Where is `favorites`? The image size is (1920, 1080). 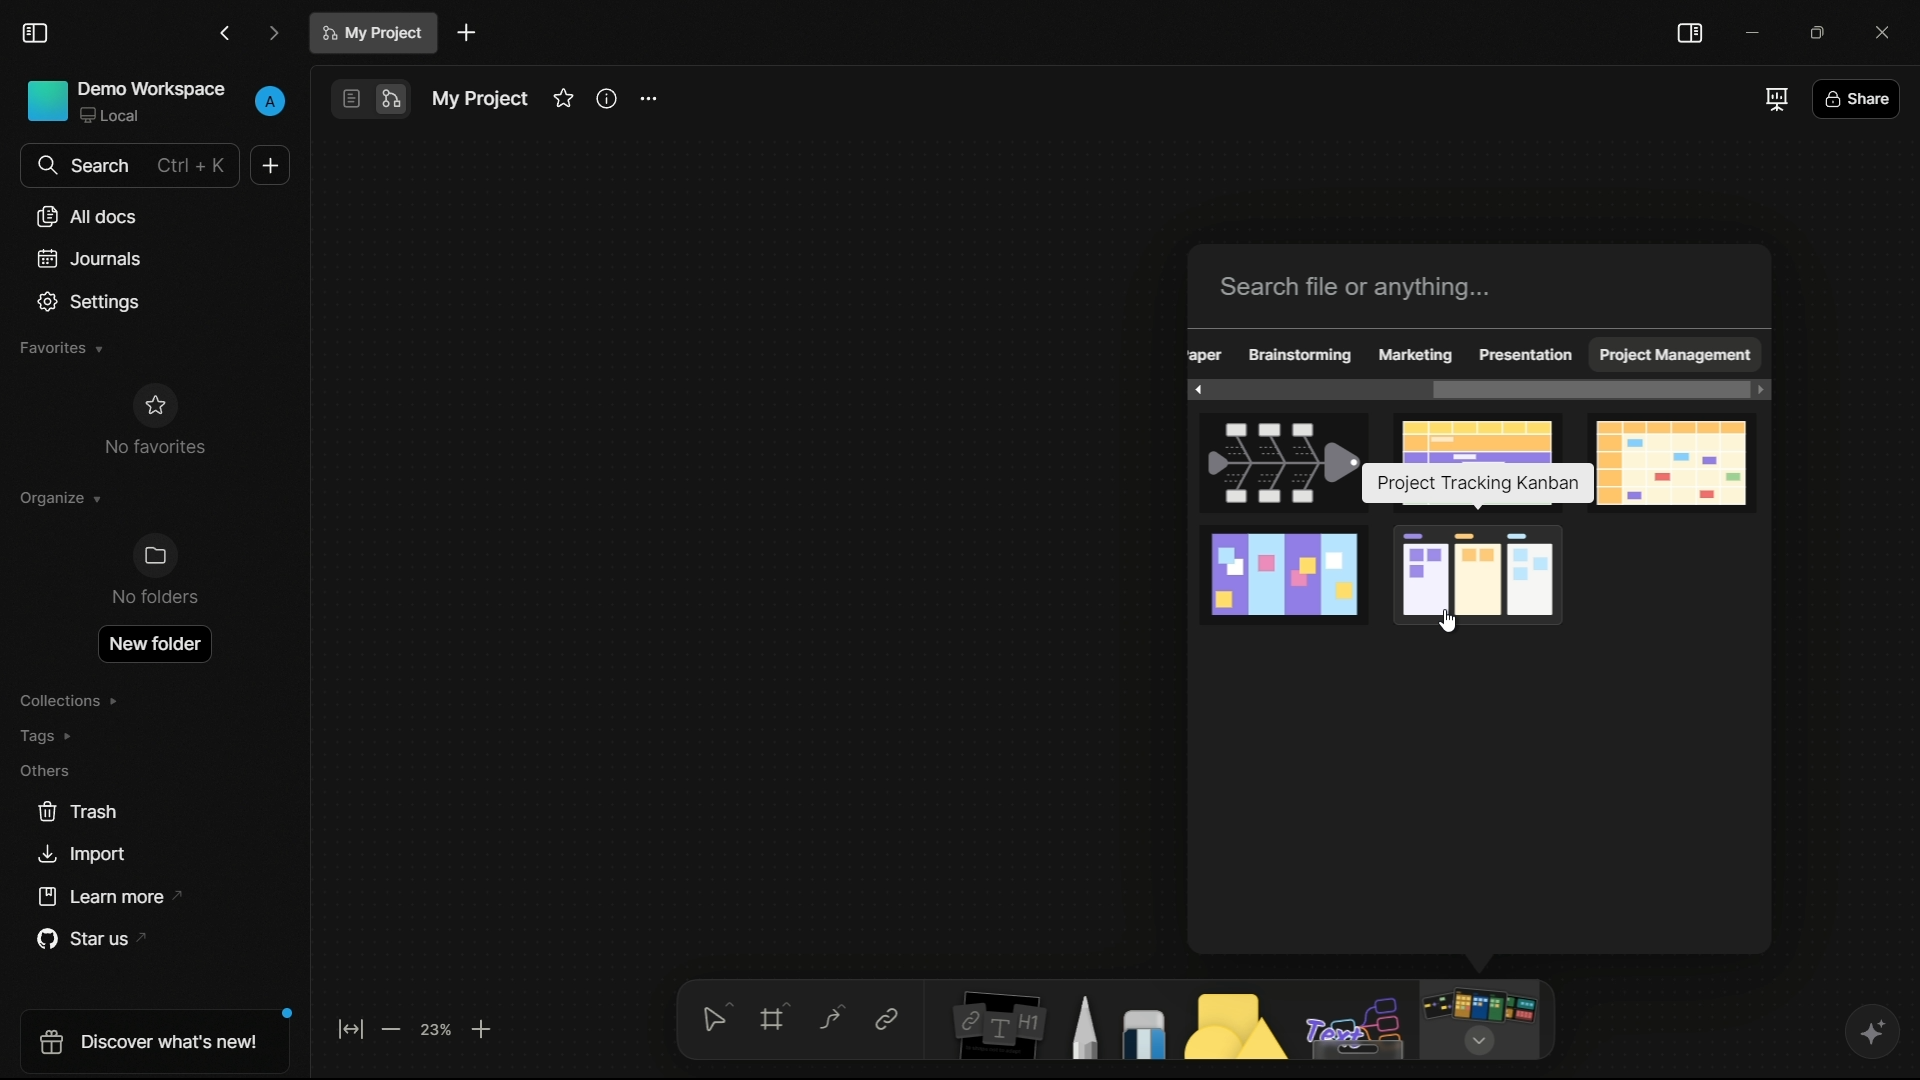
favorites is located at coordinates (563, 98).